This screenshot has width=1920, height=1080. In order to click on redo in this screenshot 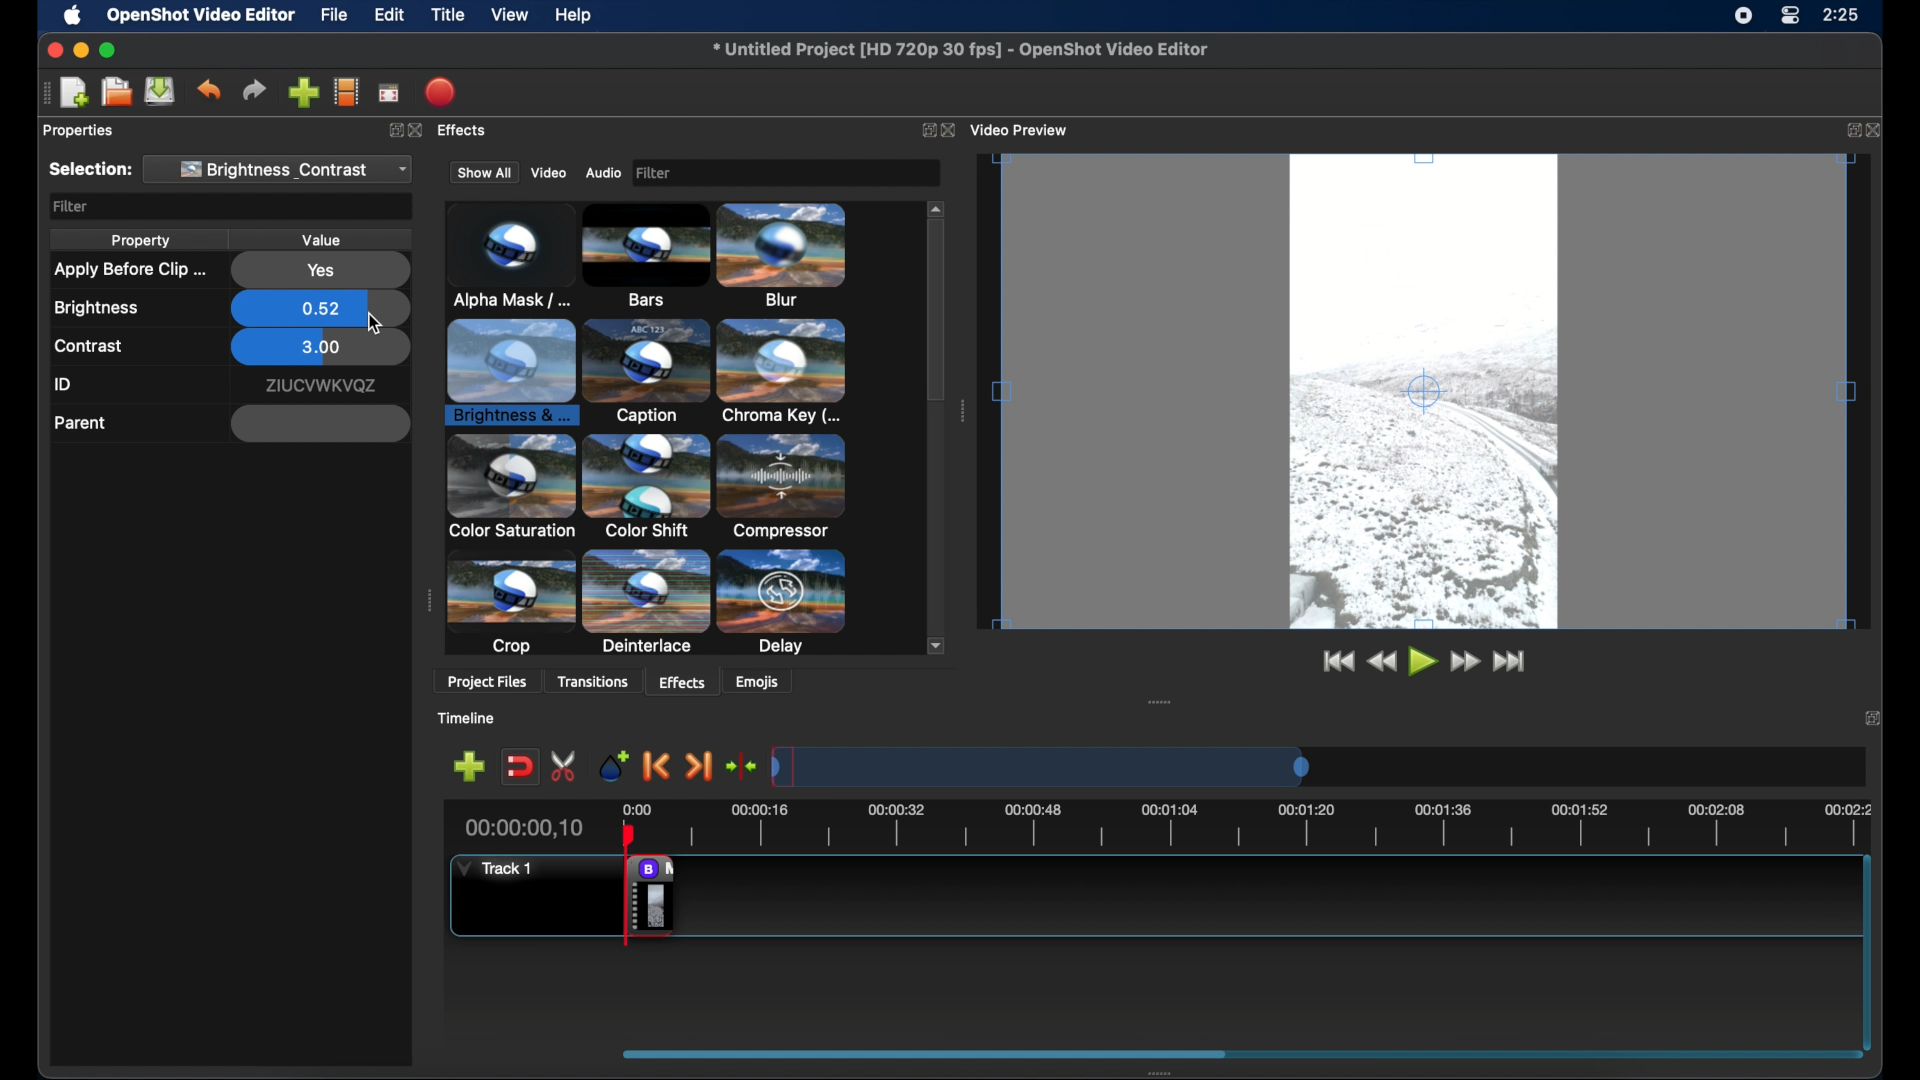, I will do `click(254, 90)`.